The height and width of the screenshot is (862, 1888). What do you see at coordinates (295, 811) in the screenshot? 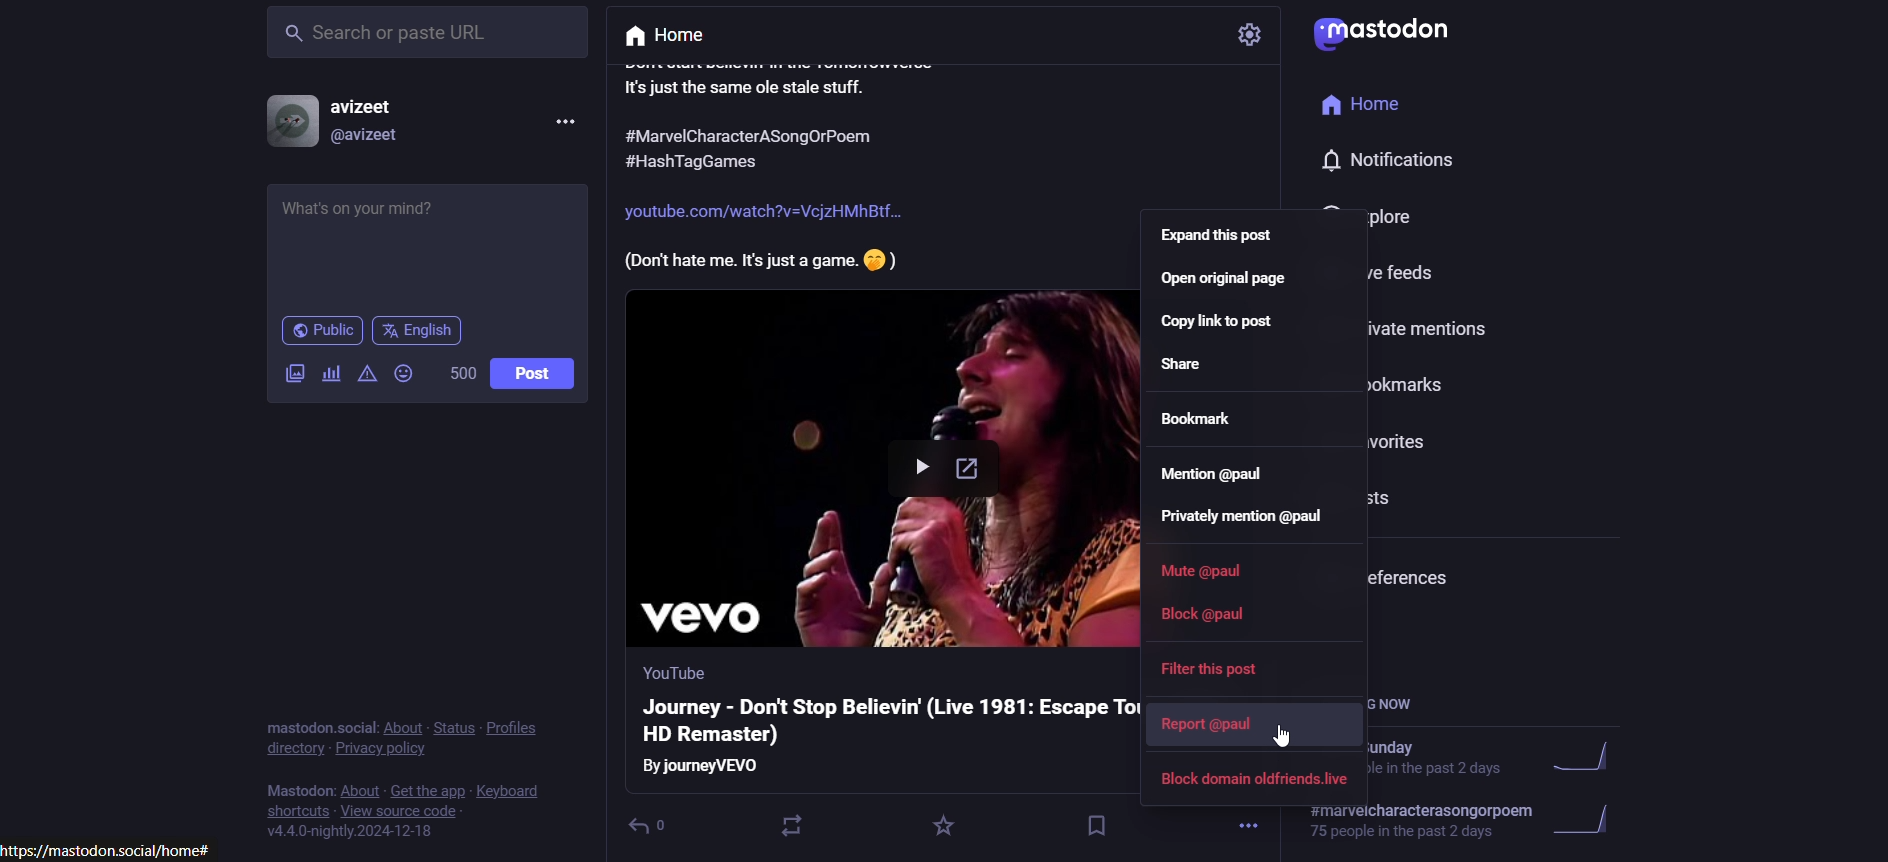
I see `shortcuts` at bounding box center [295, 811].